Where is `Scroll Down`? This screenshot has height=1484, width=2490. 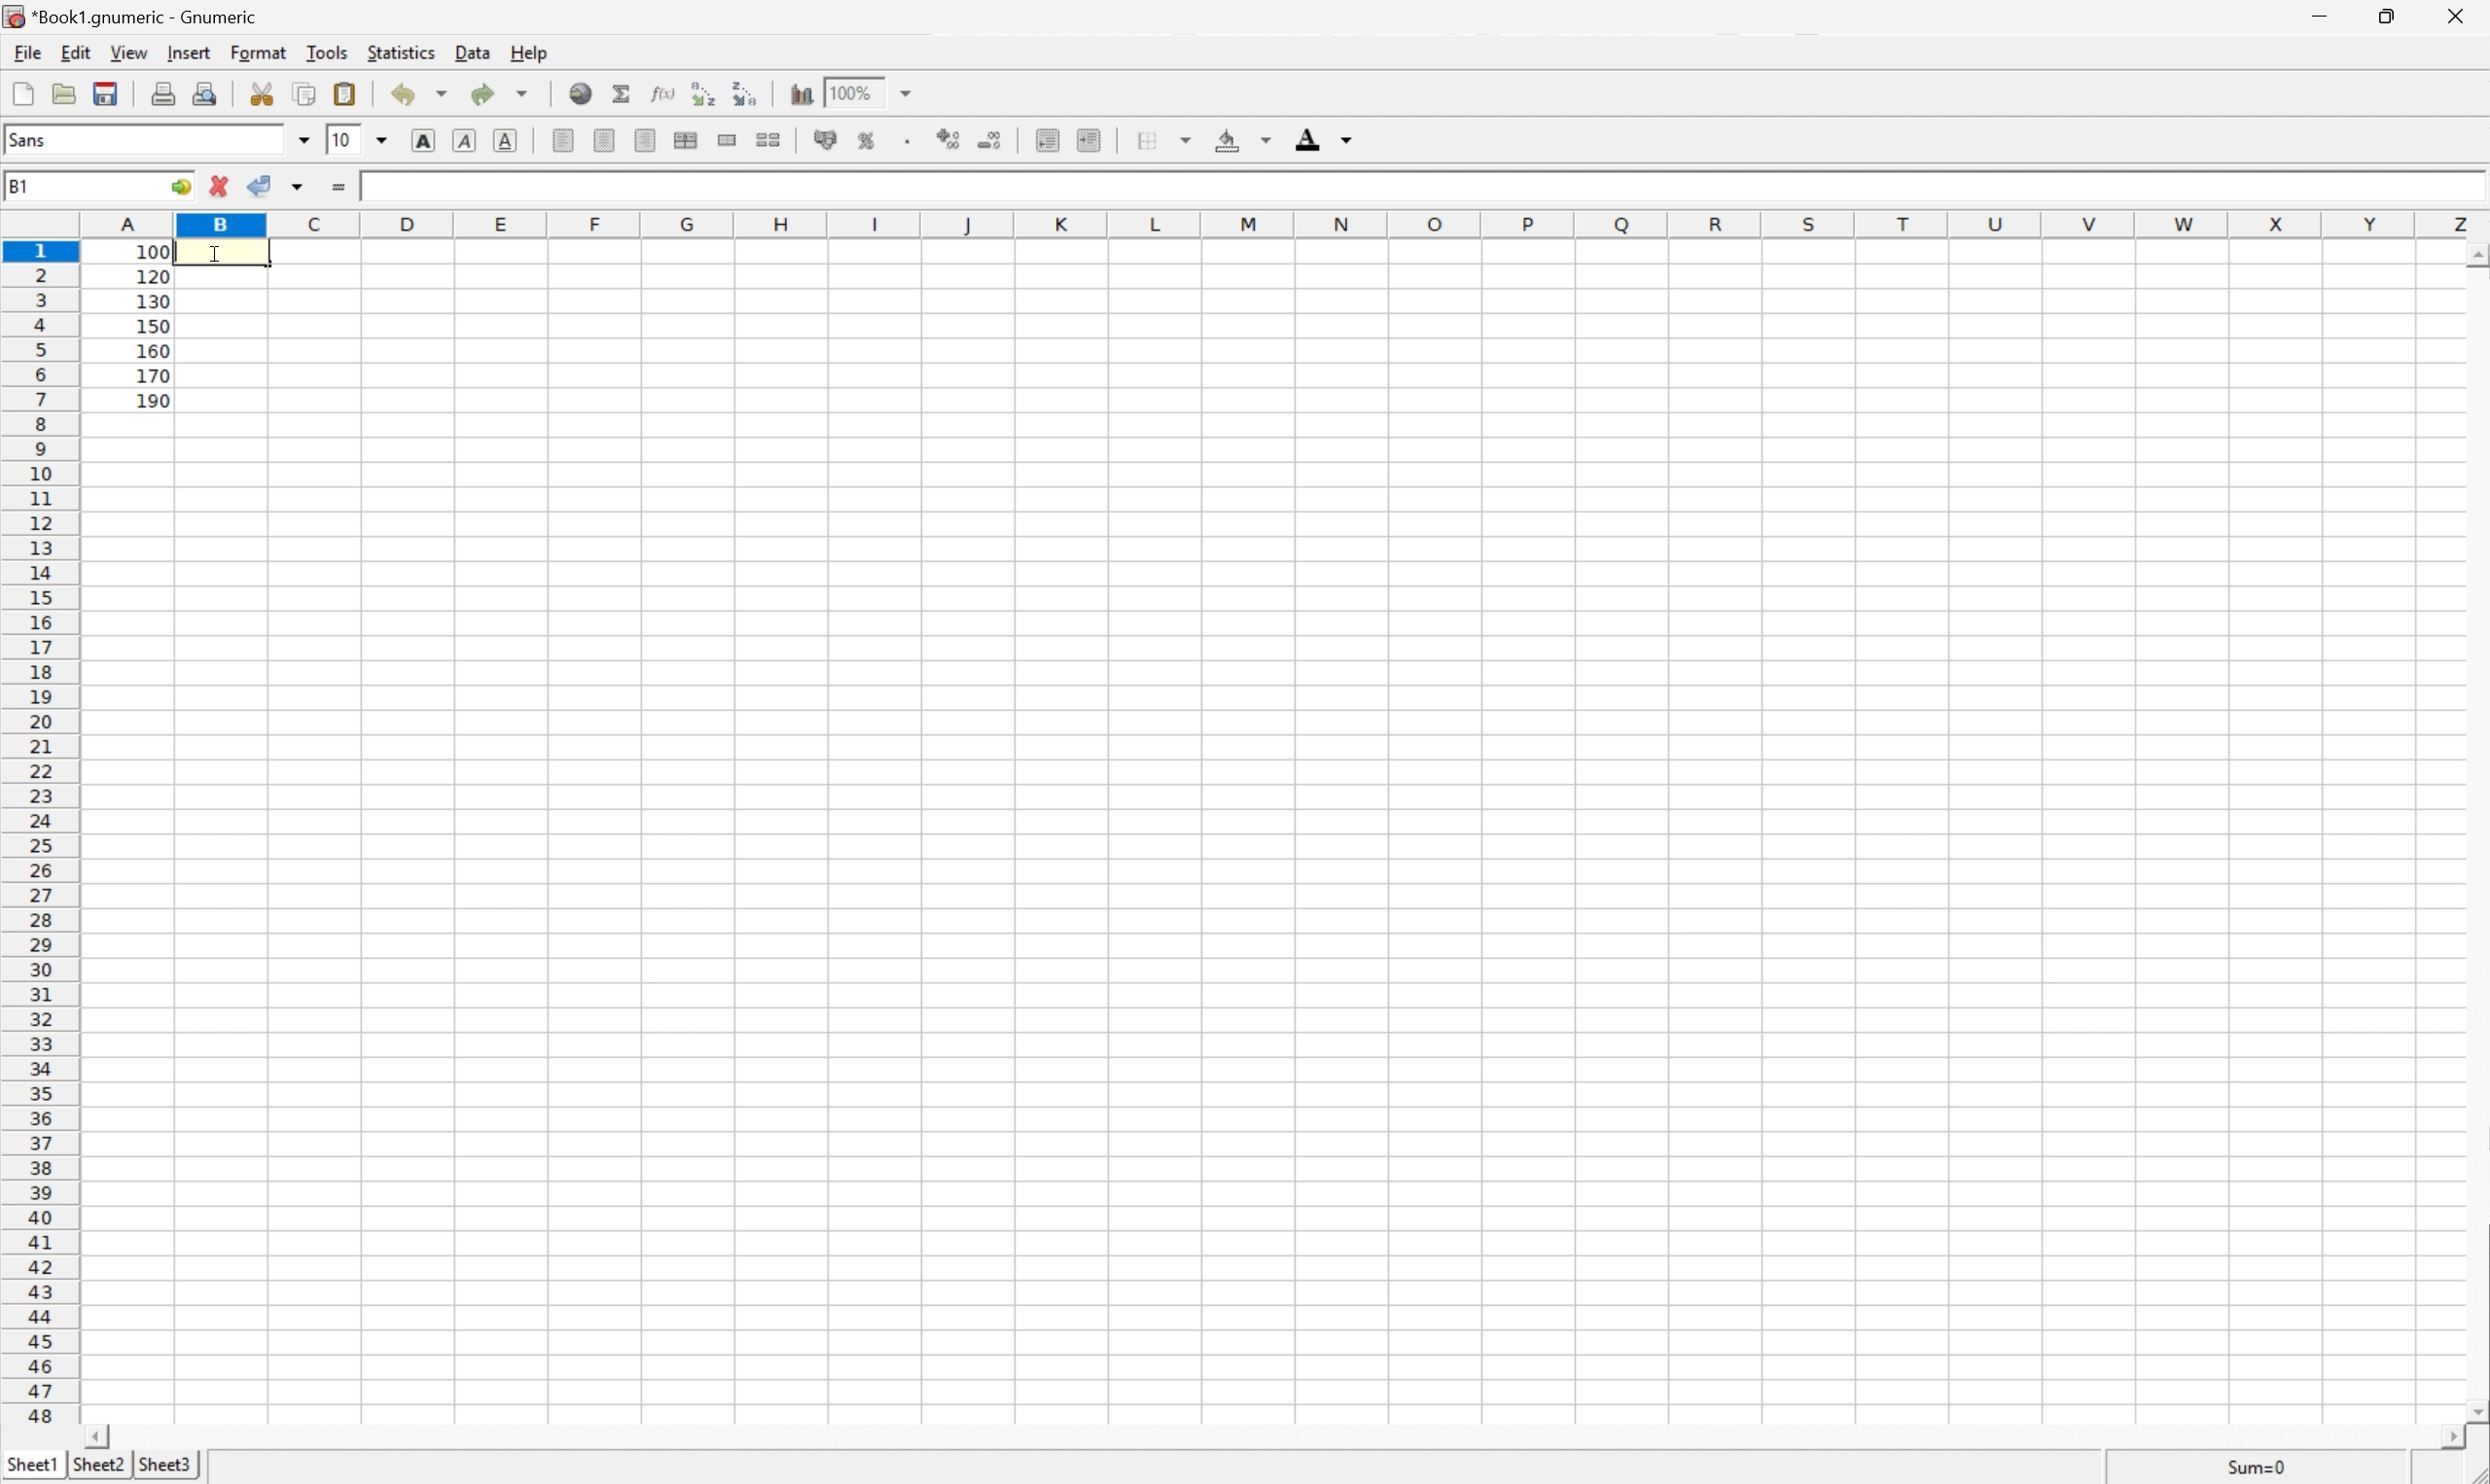 Scroll Down is located at coordinates (2474, 1408).